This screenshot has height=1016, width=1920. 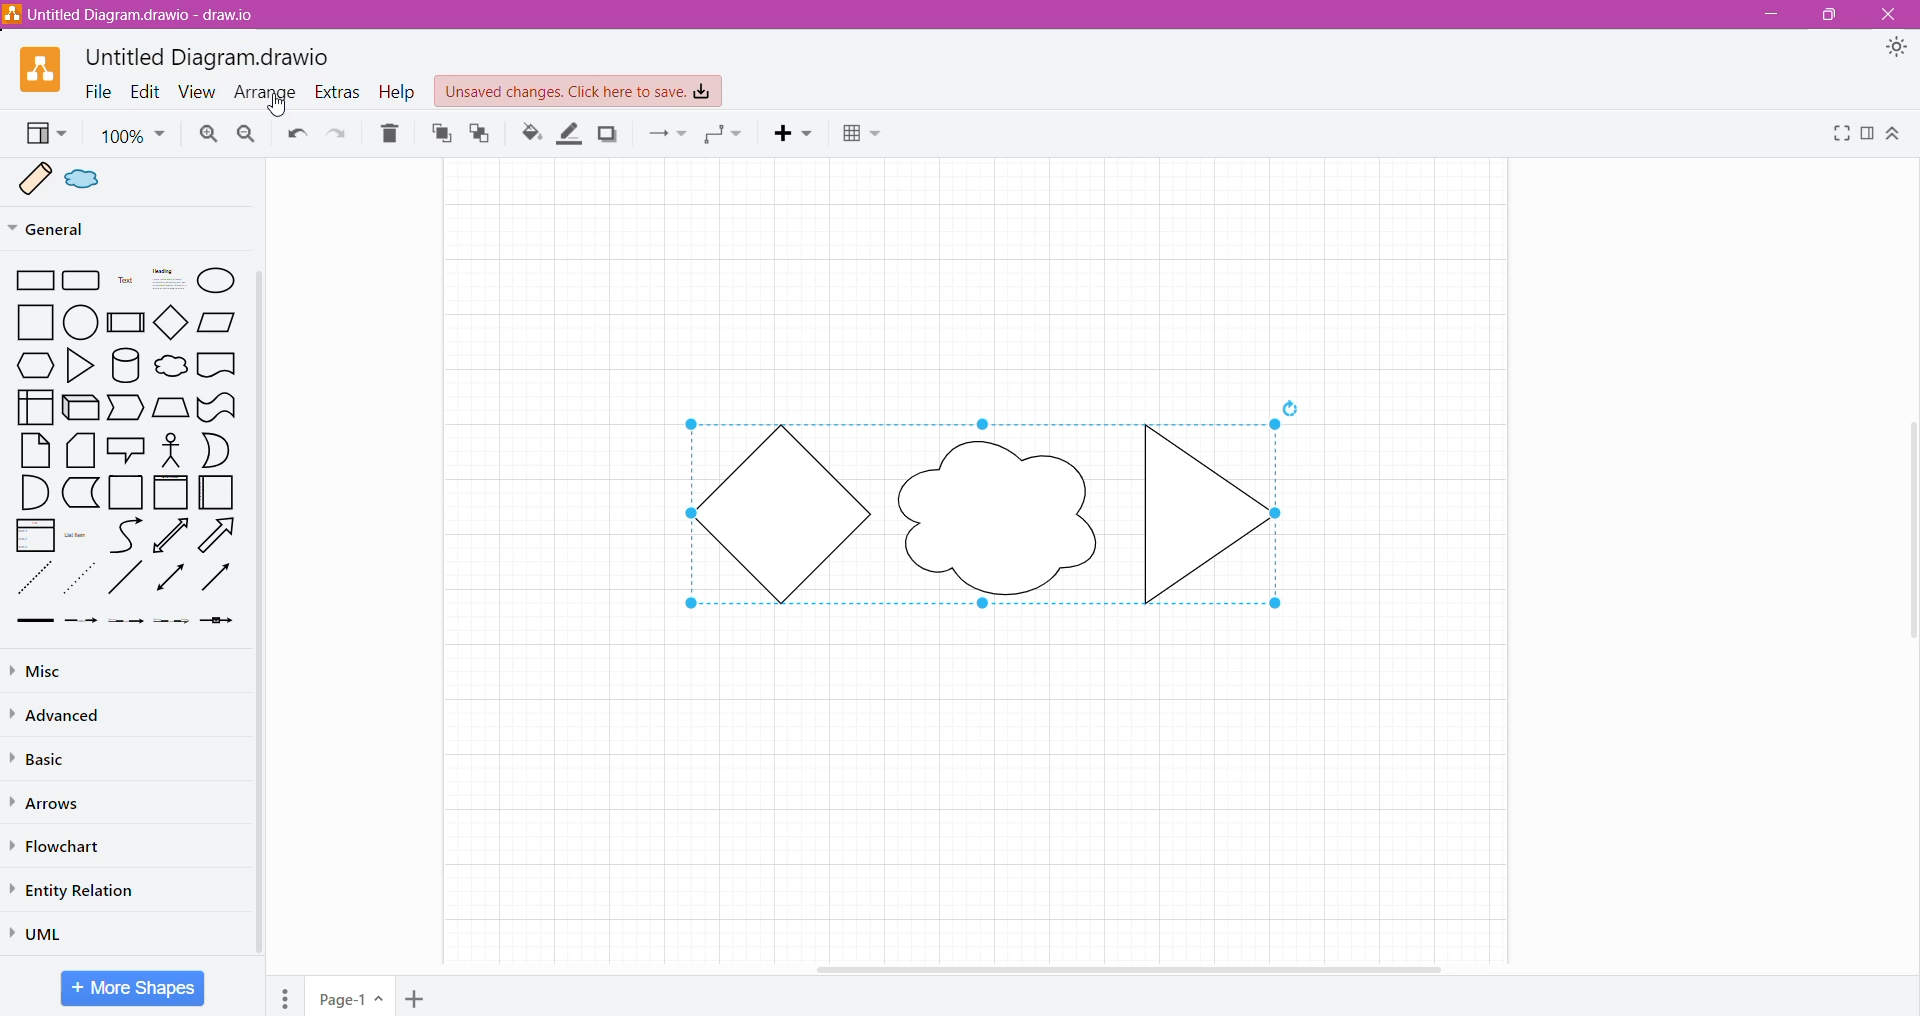 I want to click on Close, so click(x=1894, y=15).